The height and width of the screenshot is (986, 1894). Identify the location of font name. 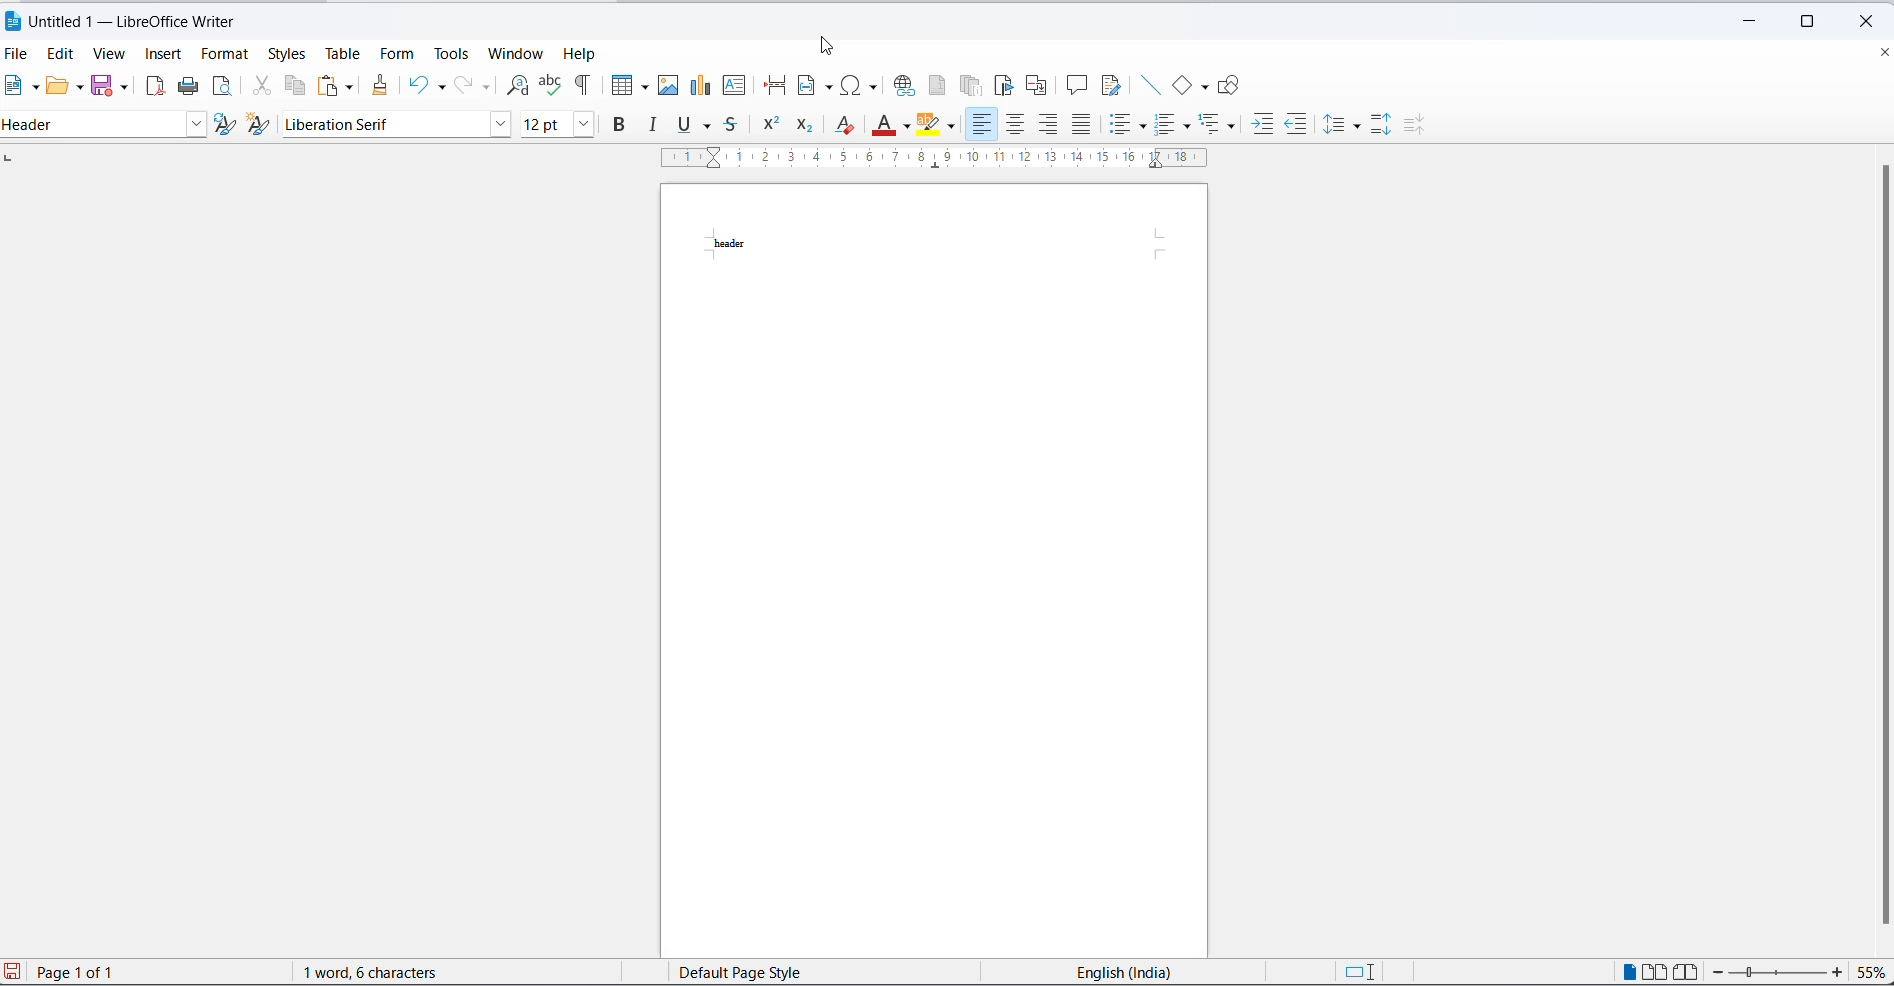
(381, 125).